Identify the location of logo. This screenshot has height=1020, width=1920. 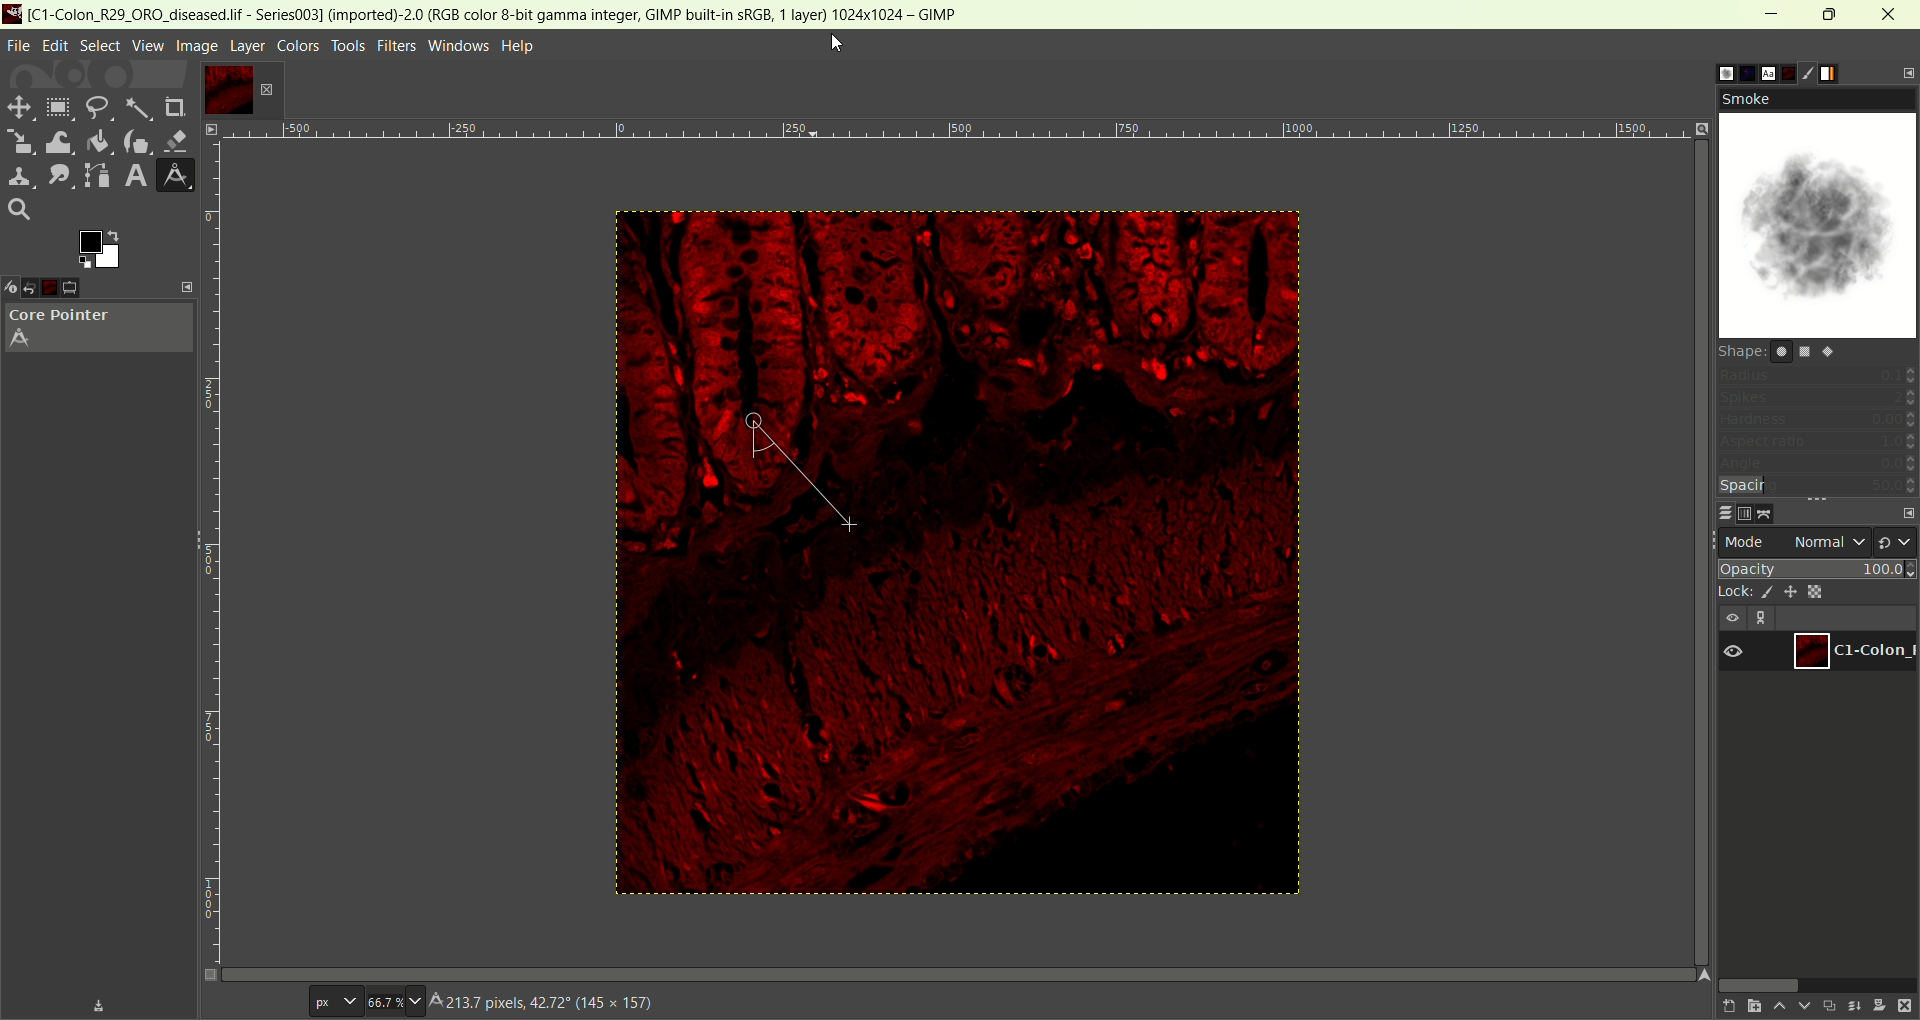
(13, 13).